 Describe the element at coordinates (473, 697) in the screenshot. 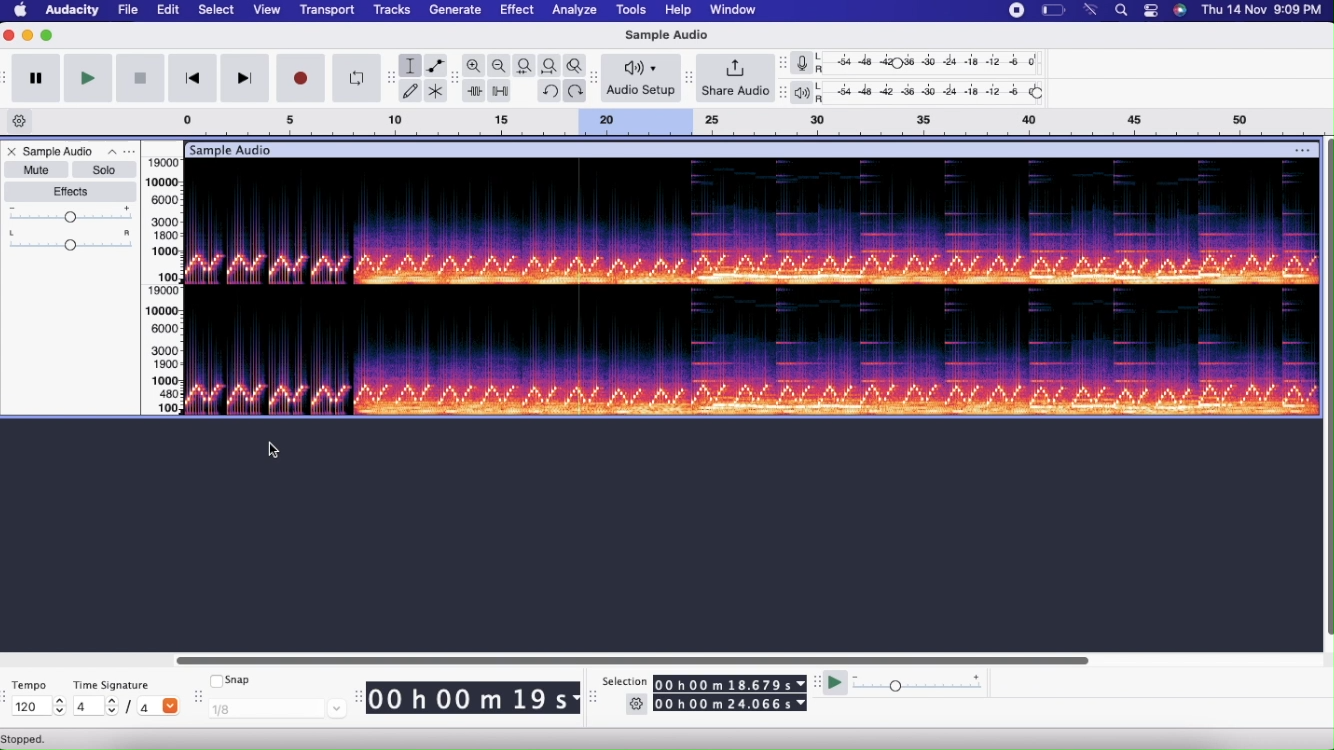

I see `00 h 00 m 19 s` at that location.